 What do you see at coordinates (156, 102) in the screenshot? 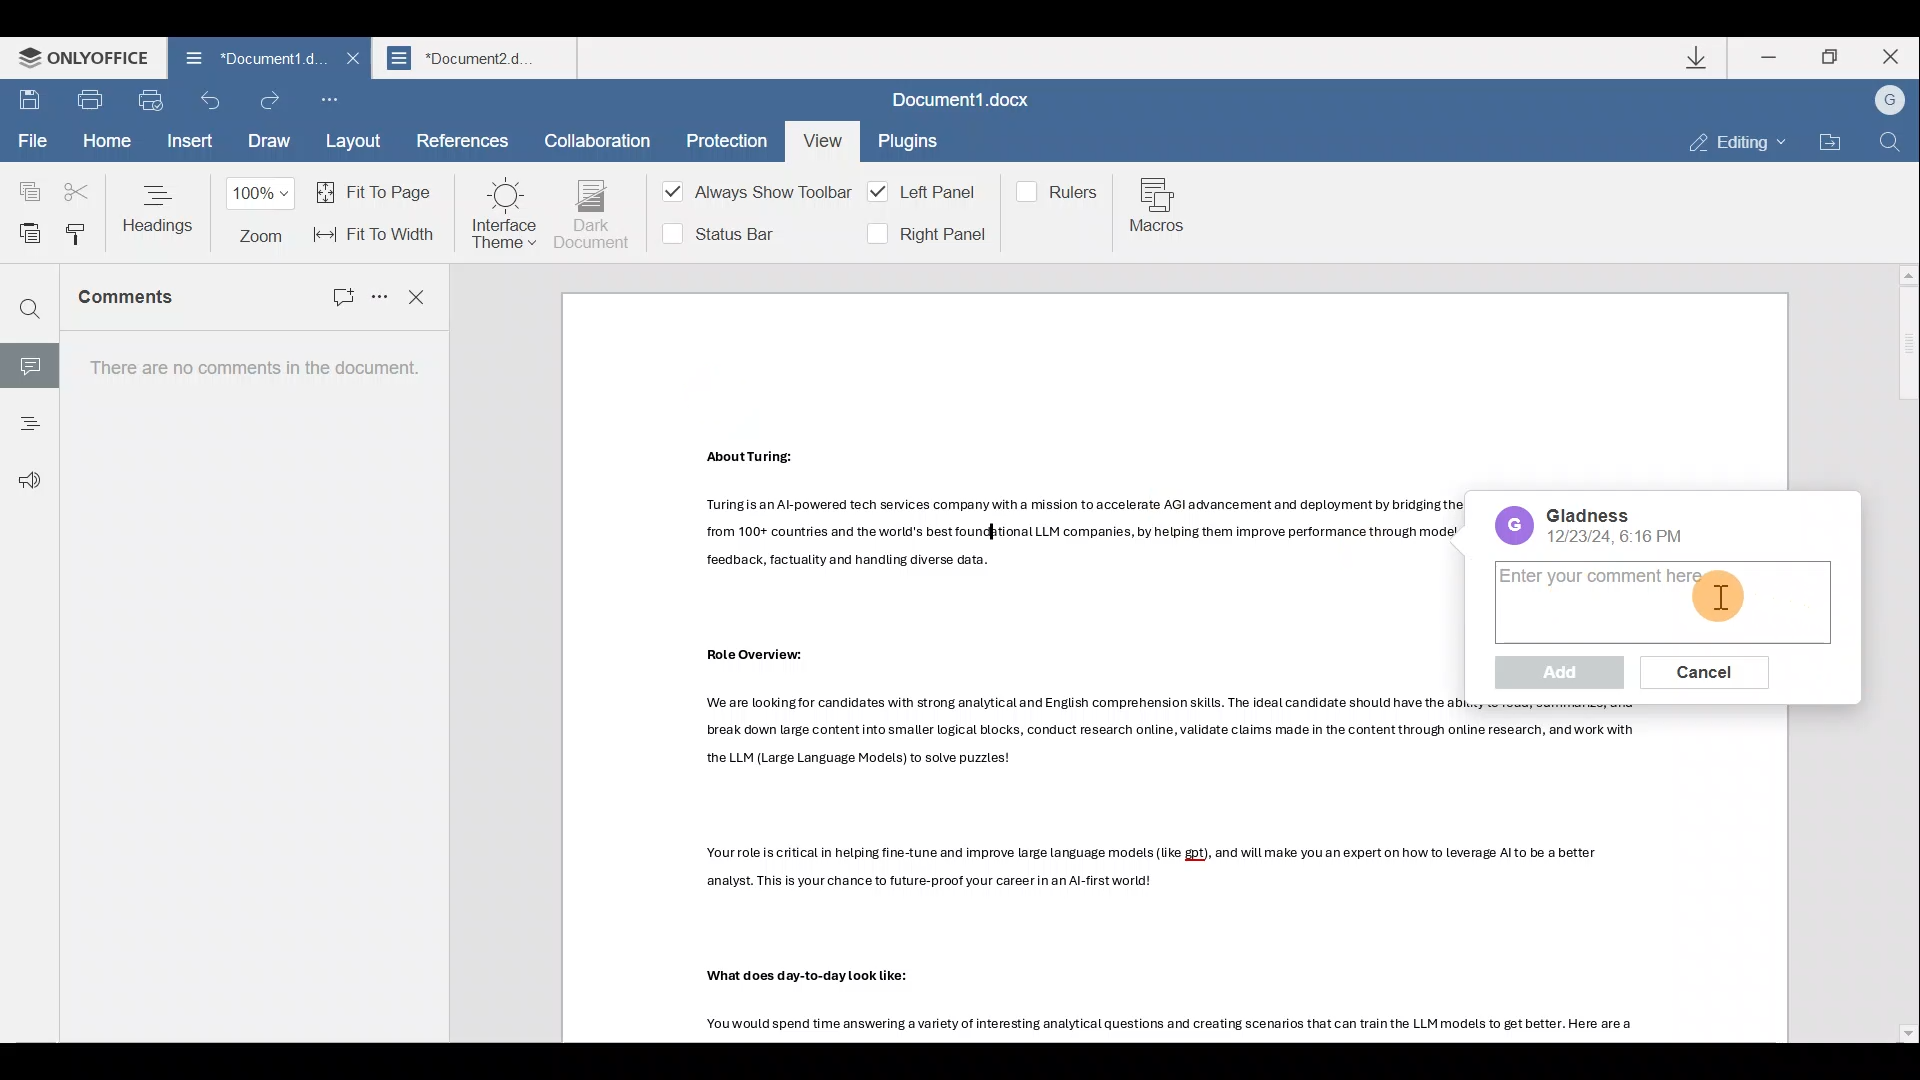
I see `Quick print` at bounding box center [156, 102].